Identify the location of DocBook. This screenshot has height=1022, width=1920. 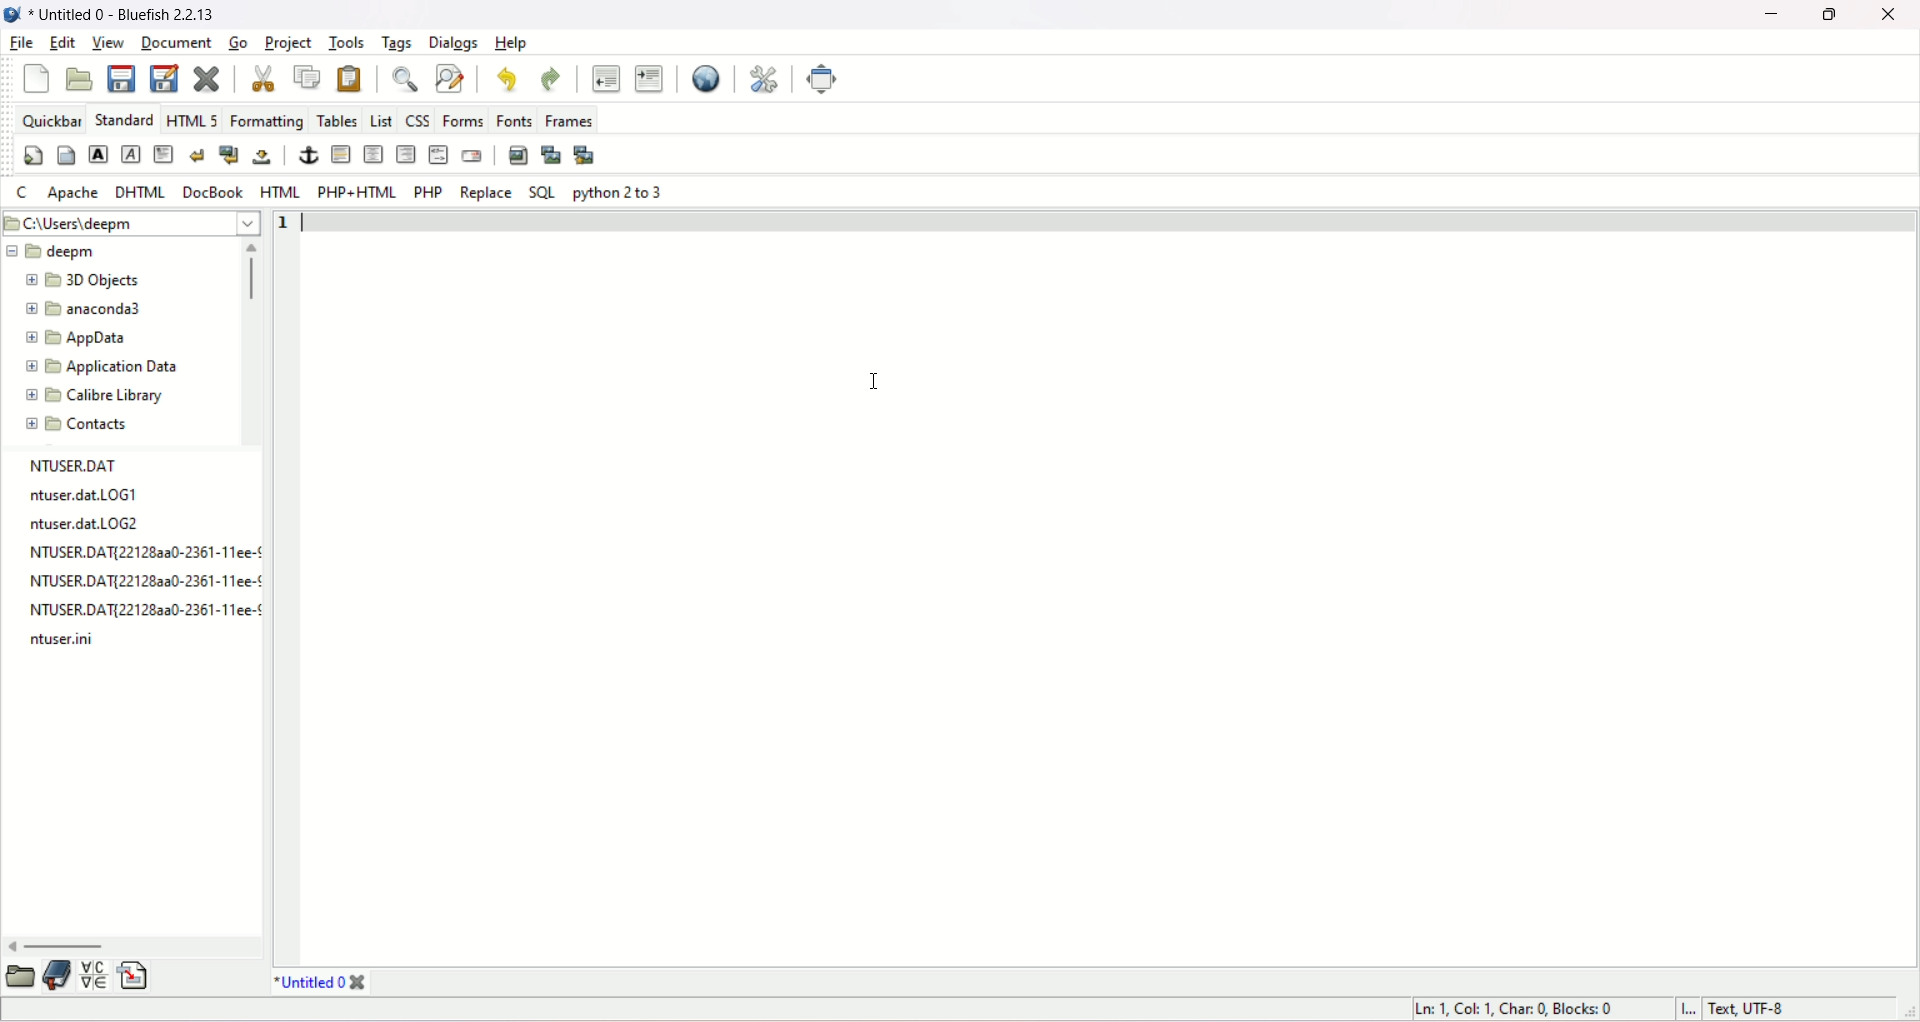
(212, 193).